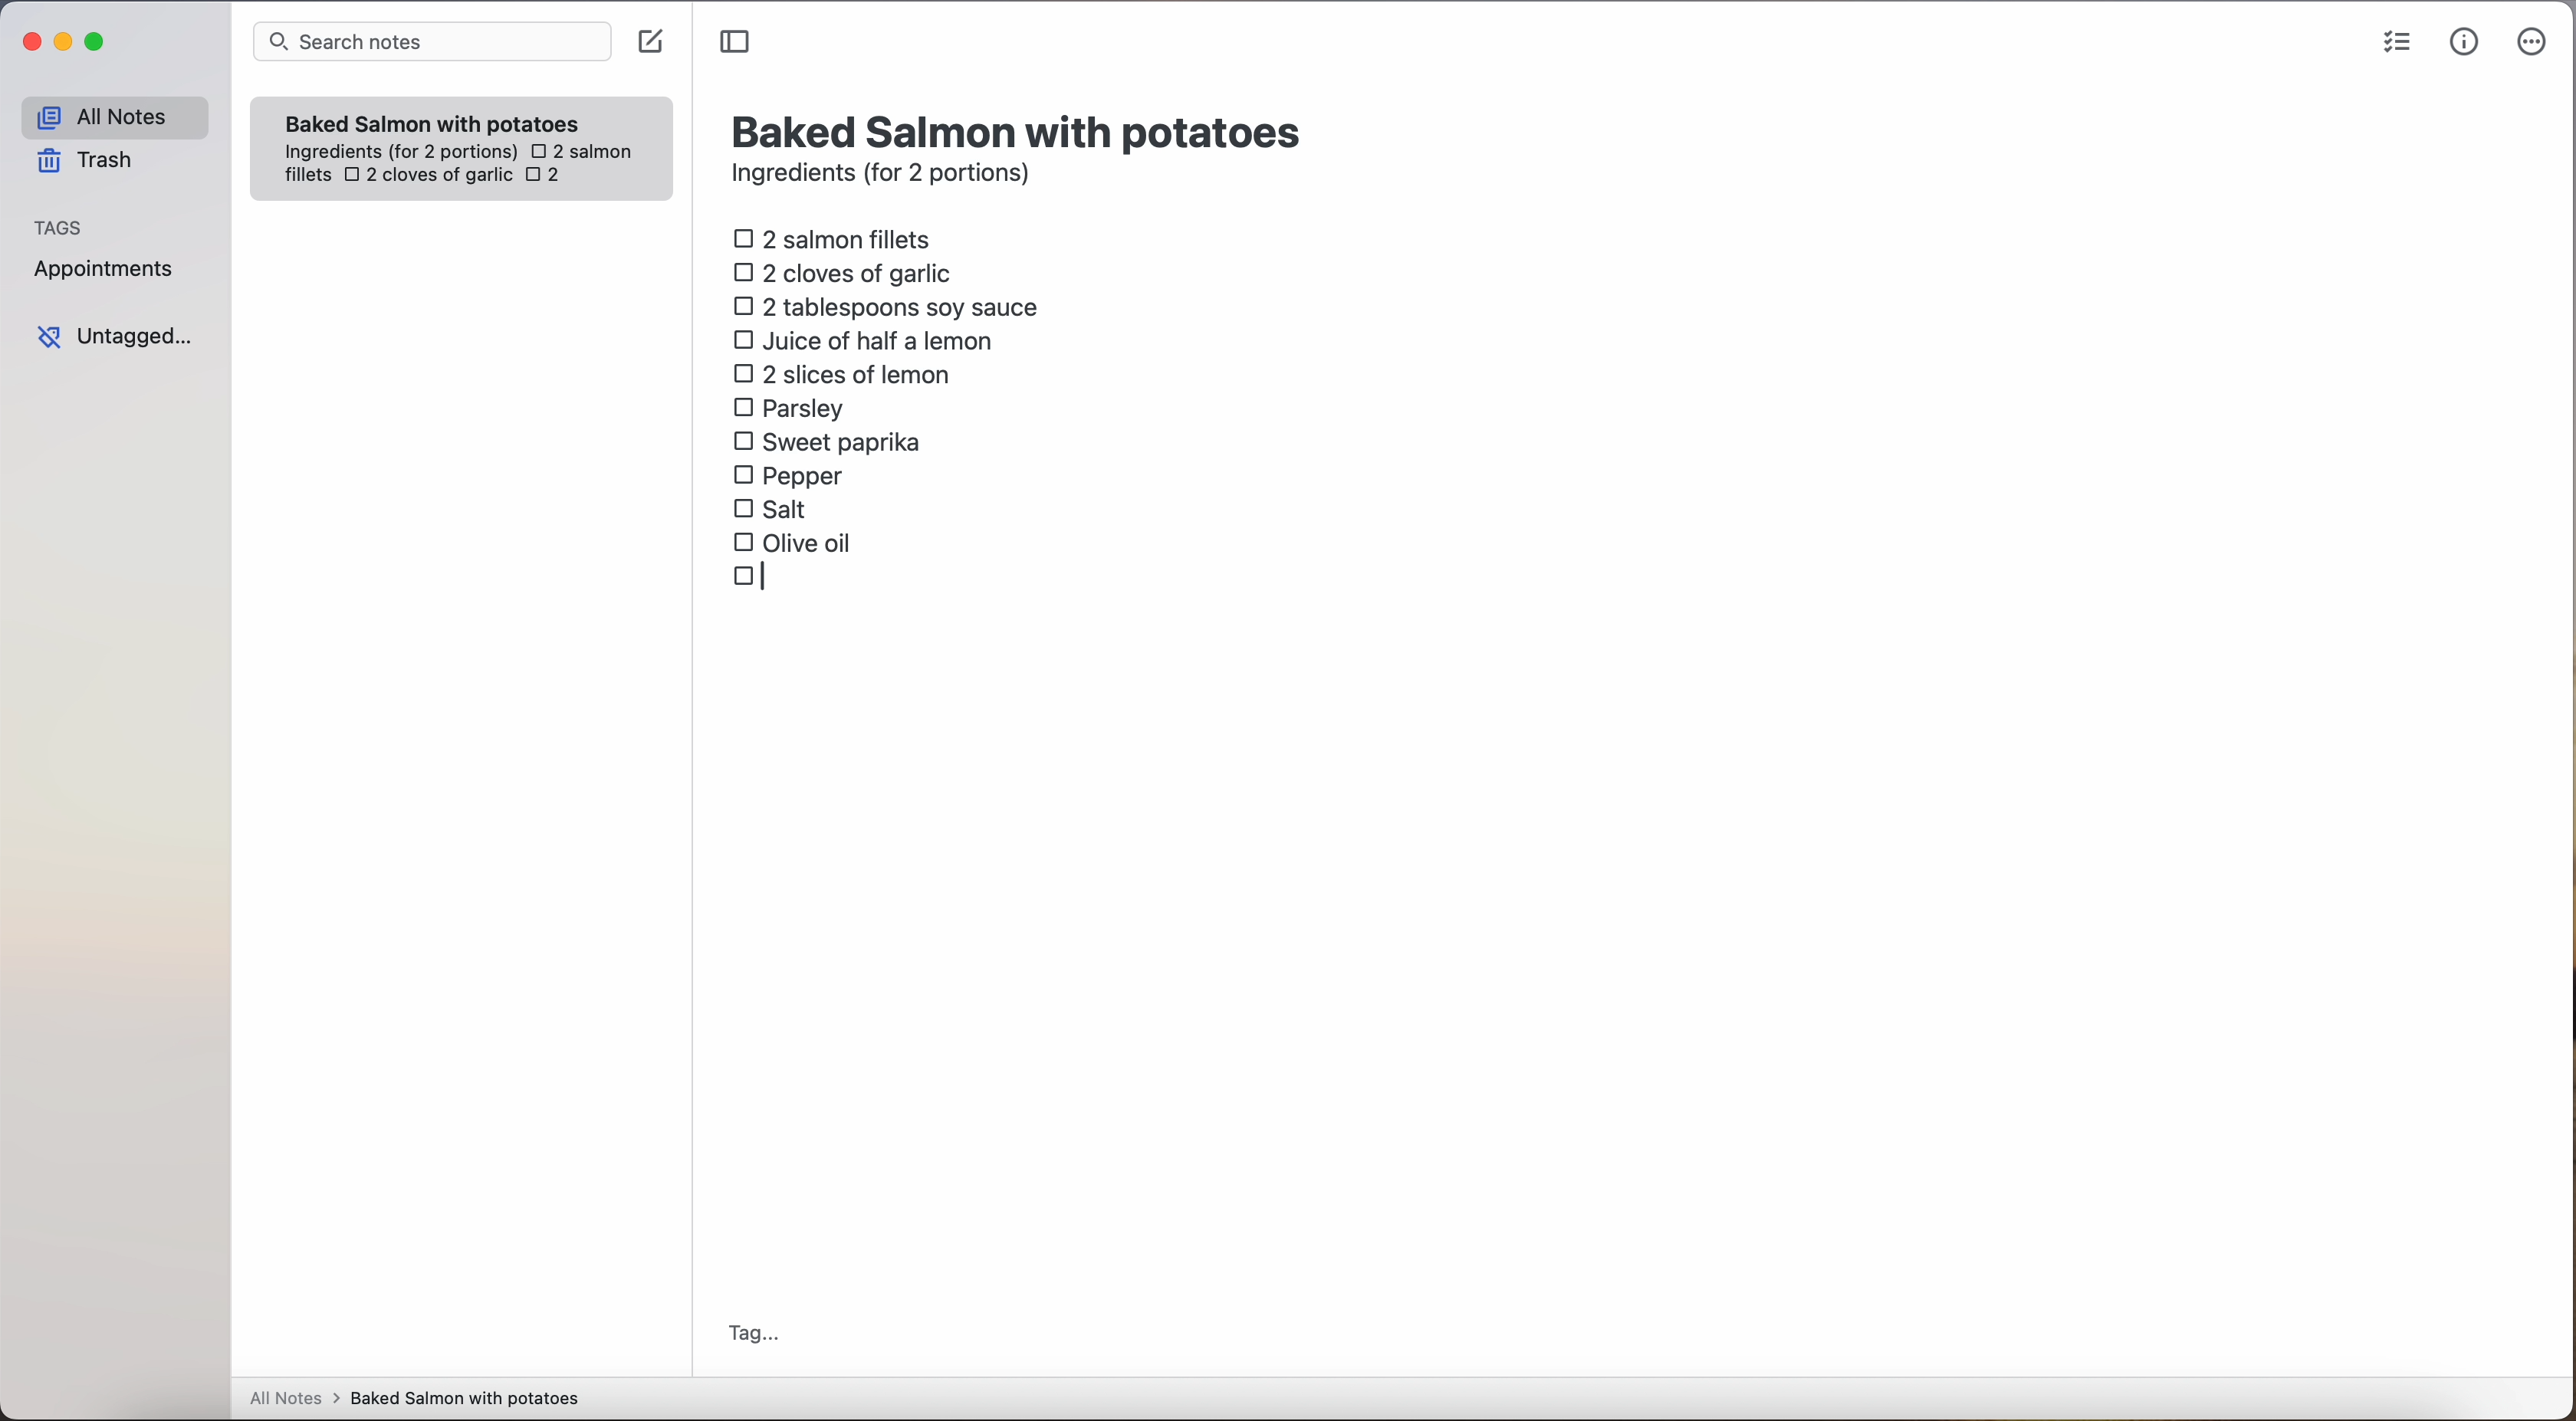 This screenshot has height=1421, width=2576. What do you see at coordinates (848, 270) in the screenshot?
I see `2 cloves of garlic` at bounding box center [848, 270].